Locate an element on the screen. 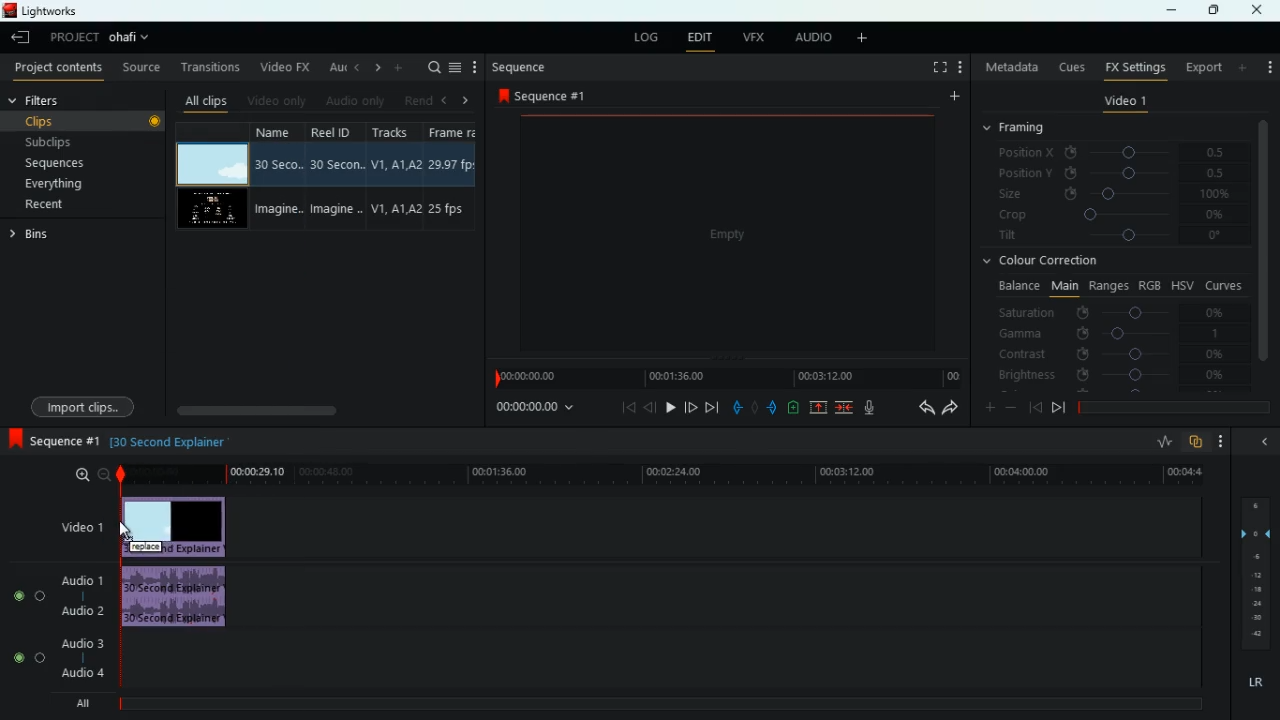 The height and width of the screenshot is (720, 1280). rgb is located at coordinates (1151, 284).